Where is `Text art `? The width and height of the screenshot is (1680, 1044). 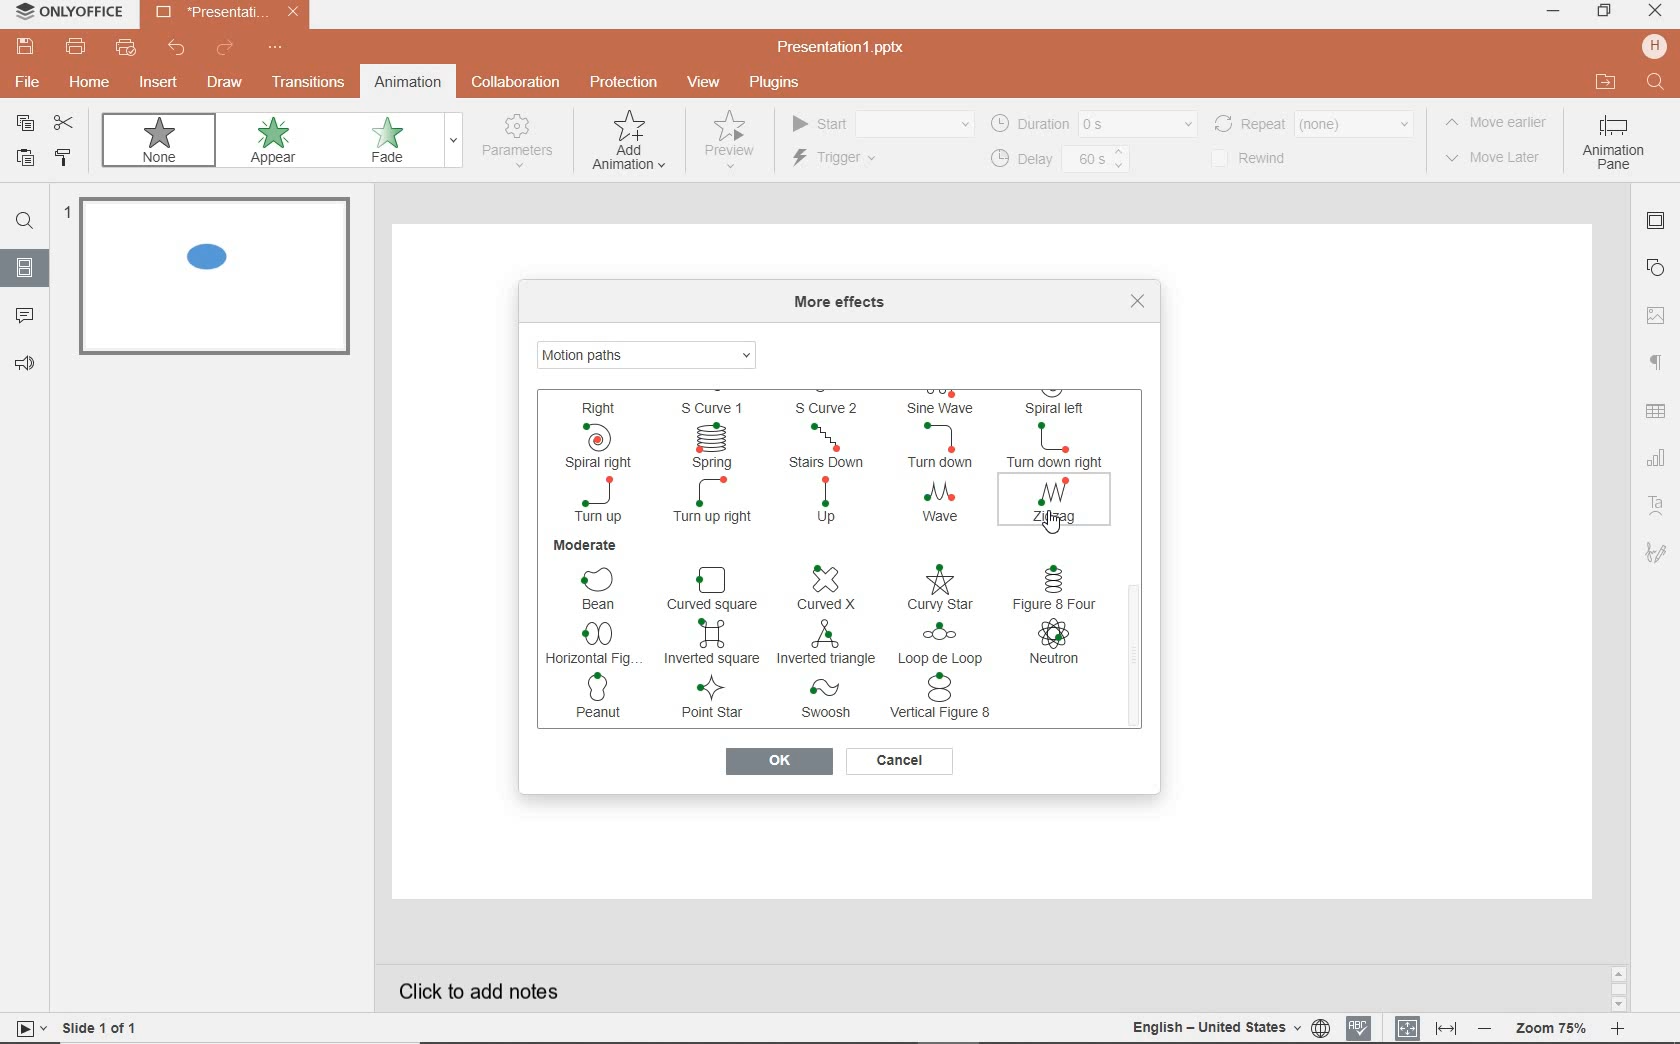 Text art  is located at coordinates (1654, 503).